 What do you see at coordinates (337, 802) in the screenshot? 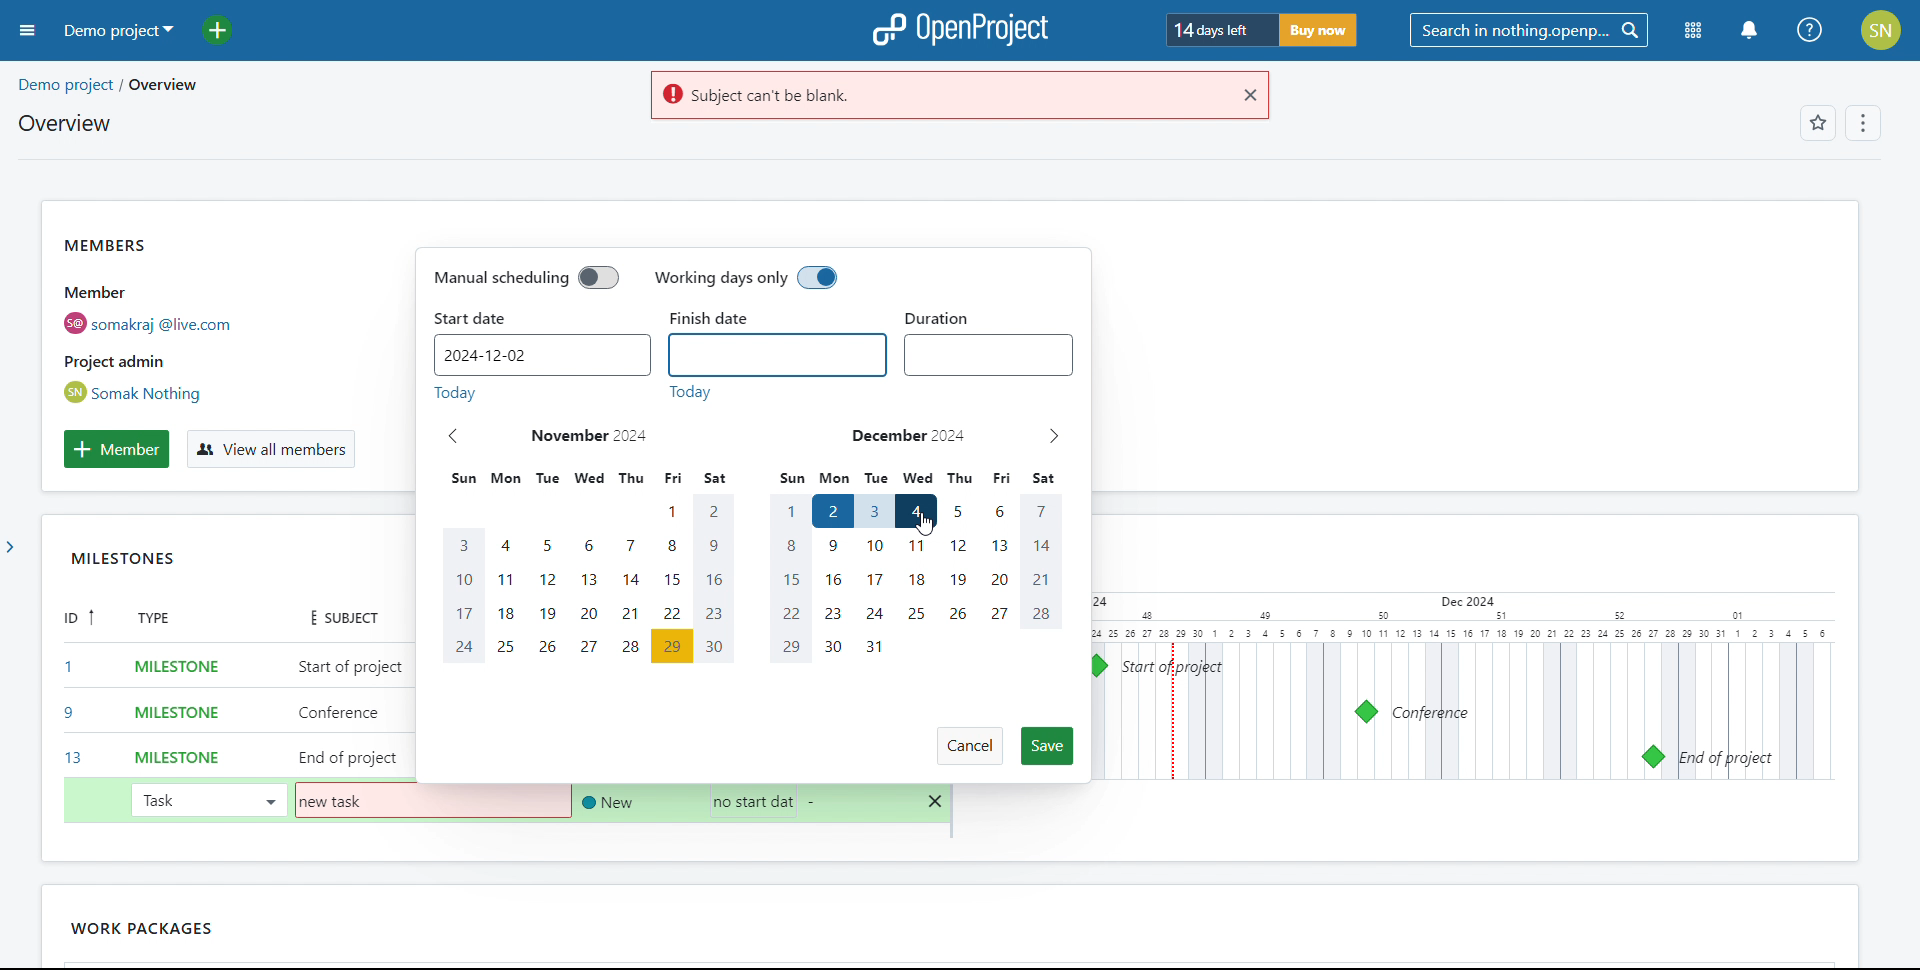
I see `subject added` at bounding box center [337, 802].